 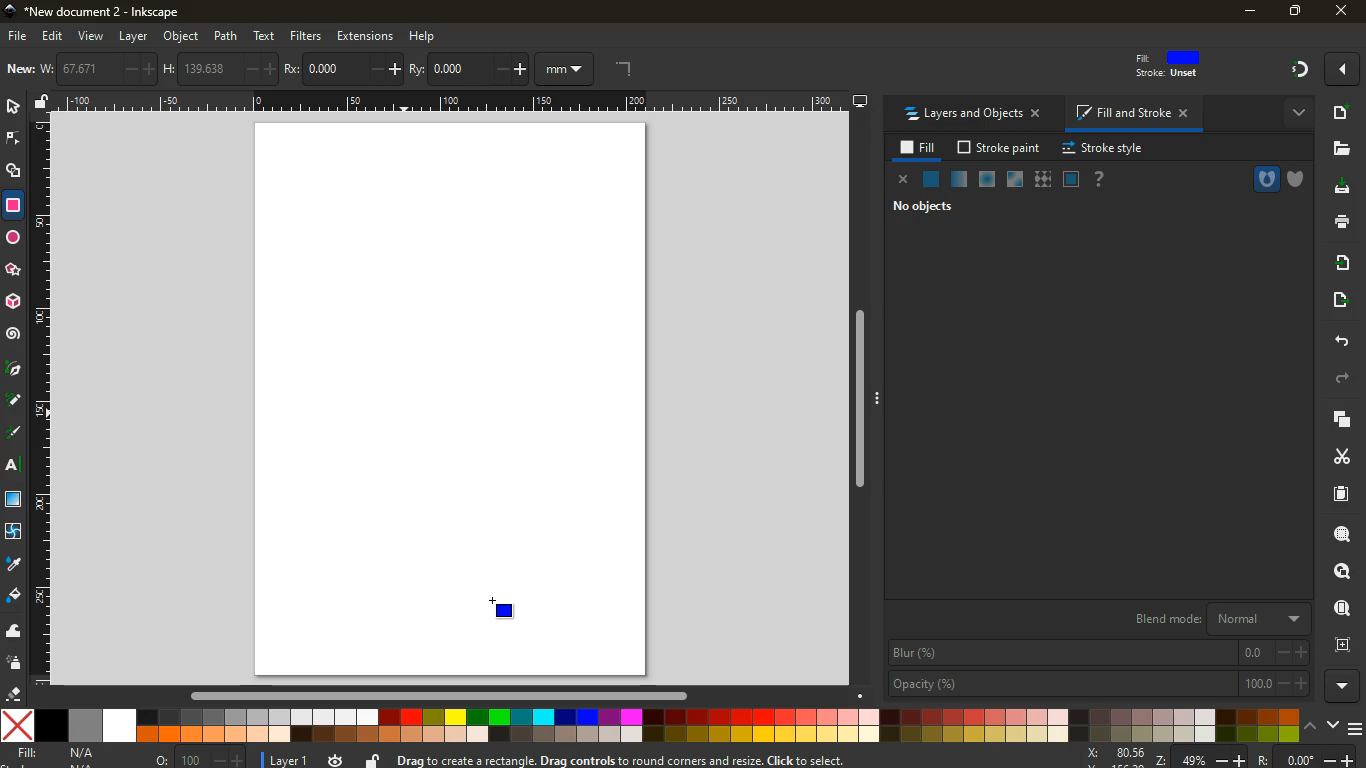 I want to click on edge, so click(x=14, y=142).